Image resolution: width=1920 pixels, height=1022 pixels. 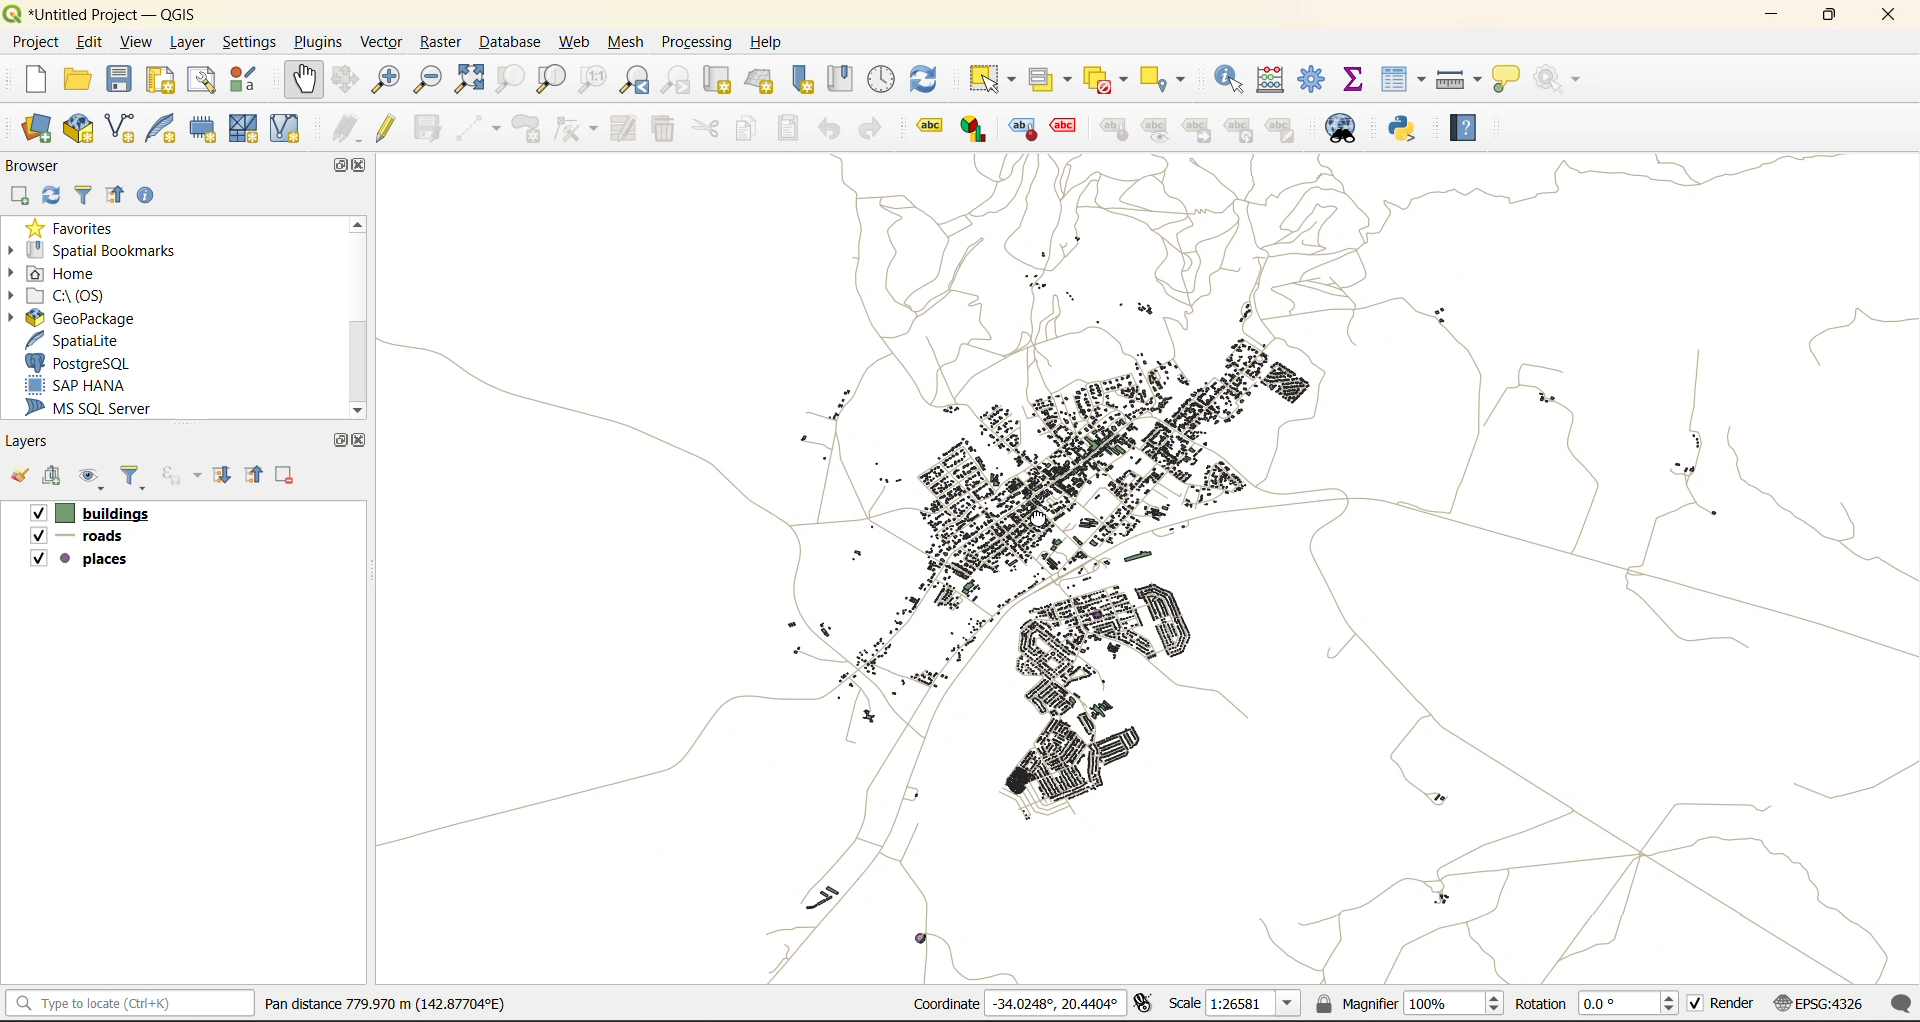 I want to click on render, so click(x=1723, y=1005).